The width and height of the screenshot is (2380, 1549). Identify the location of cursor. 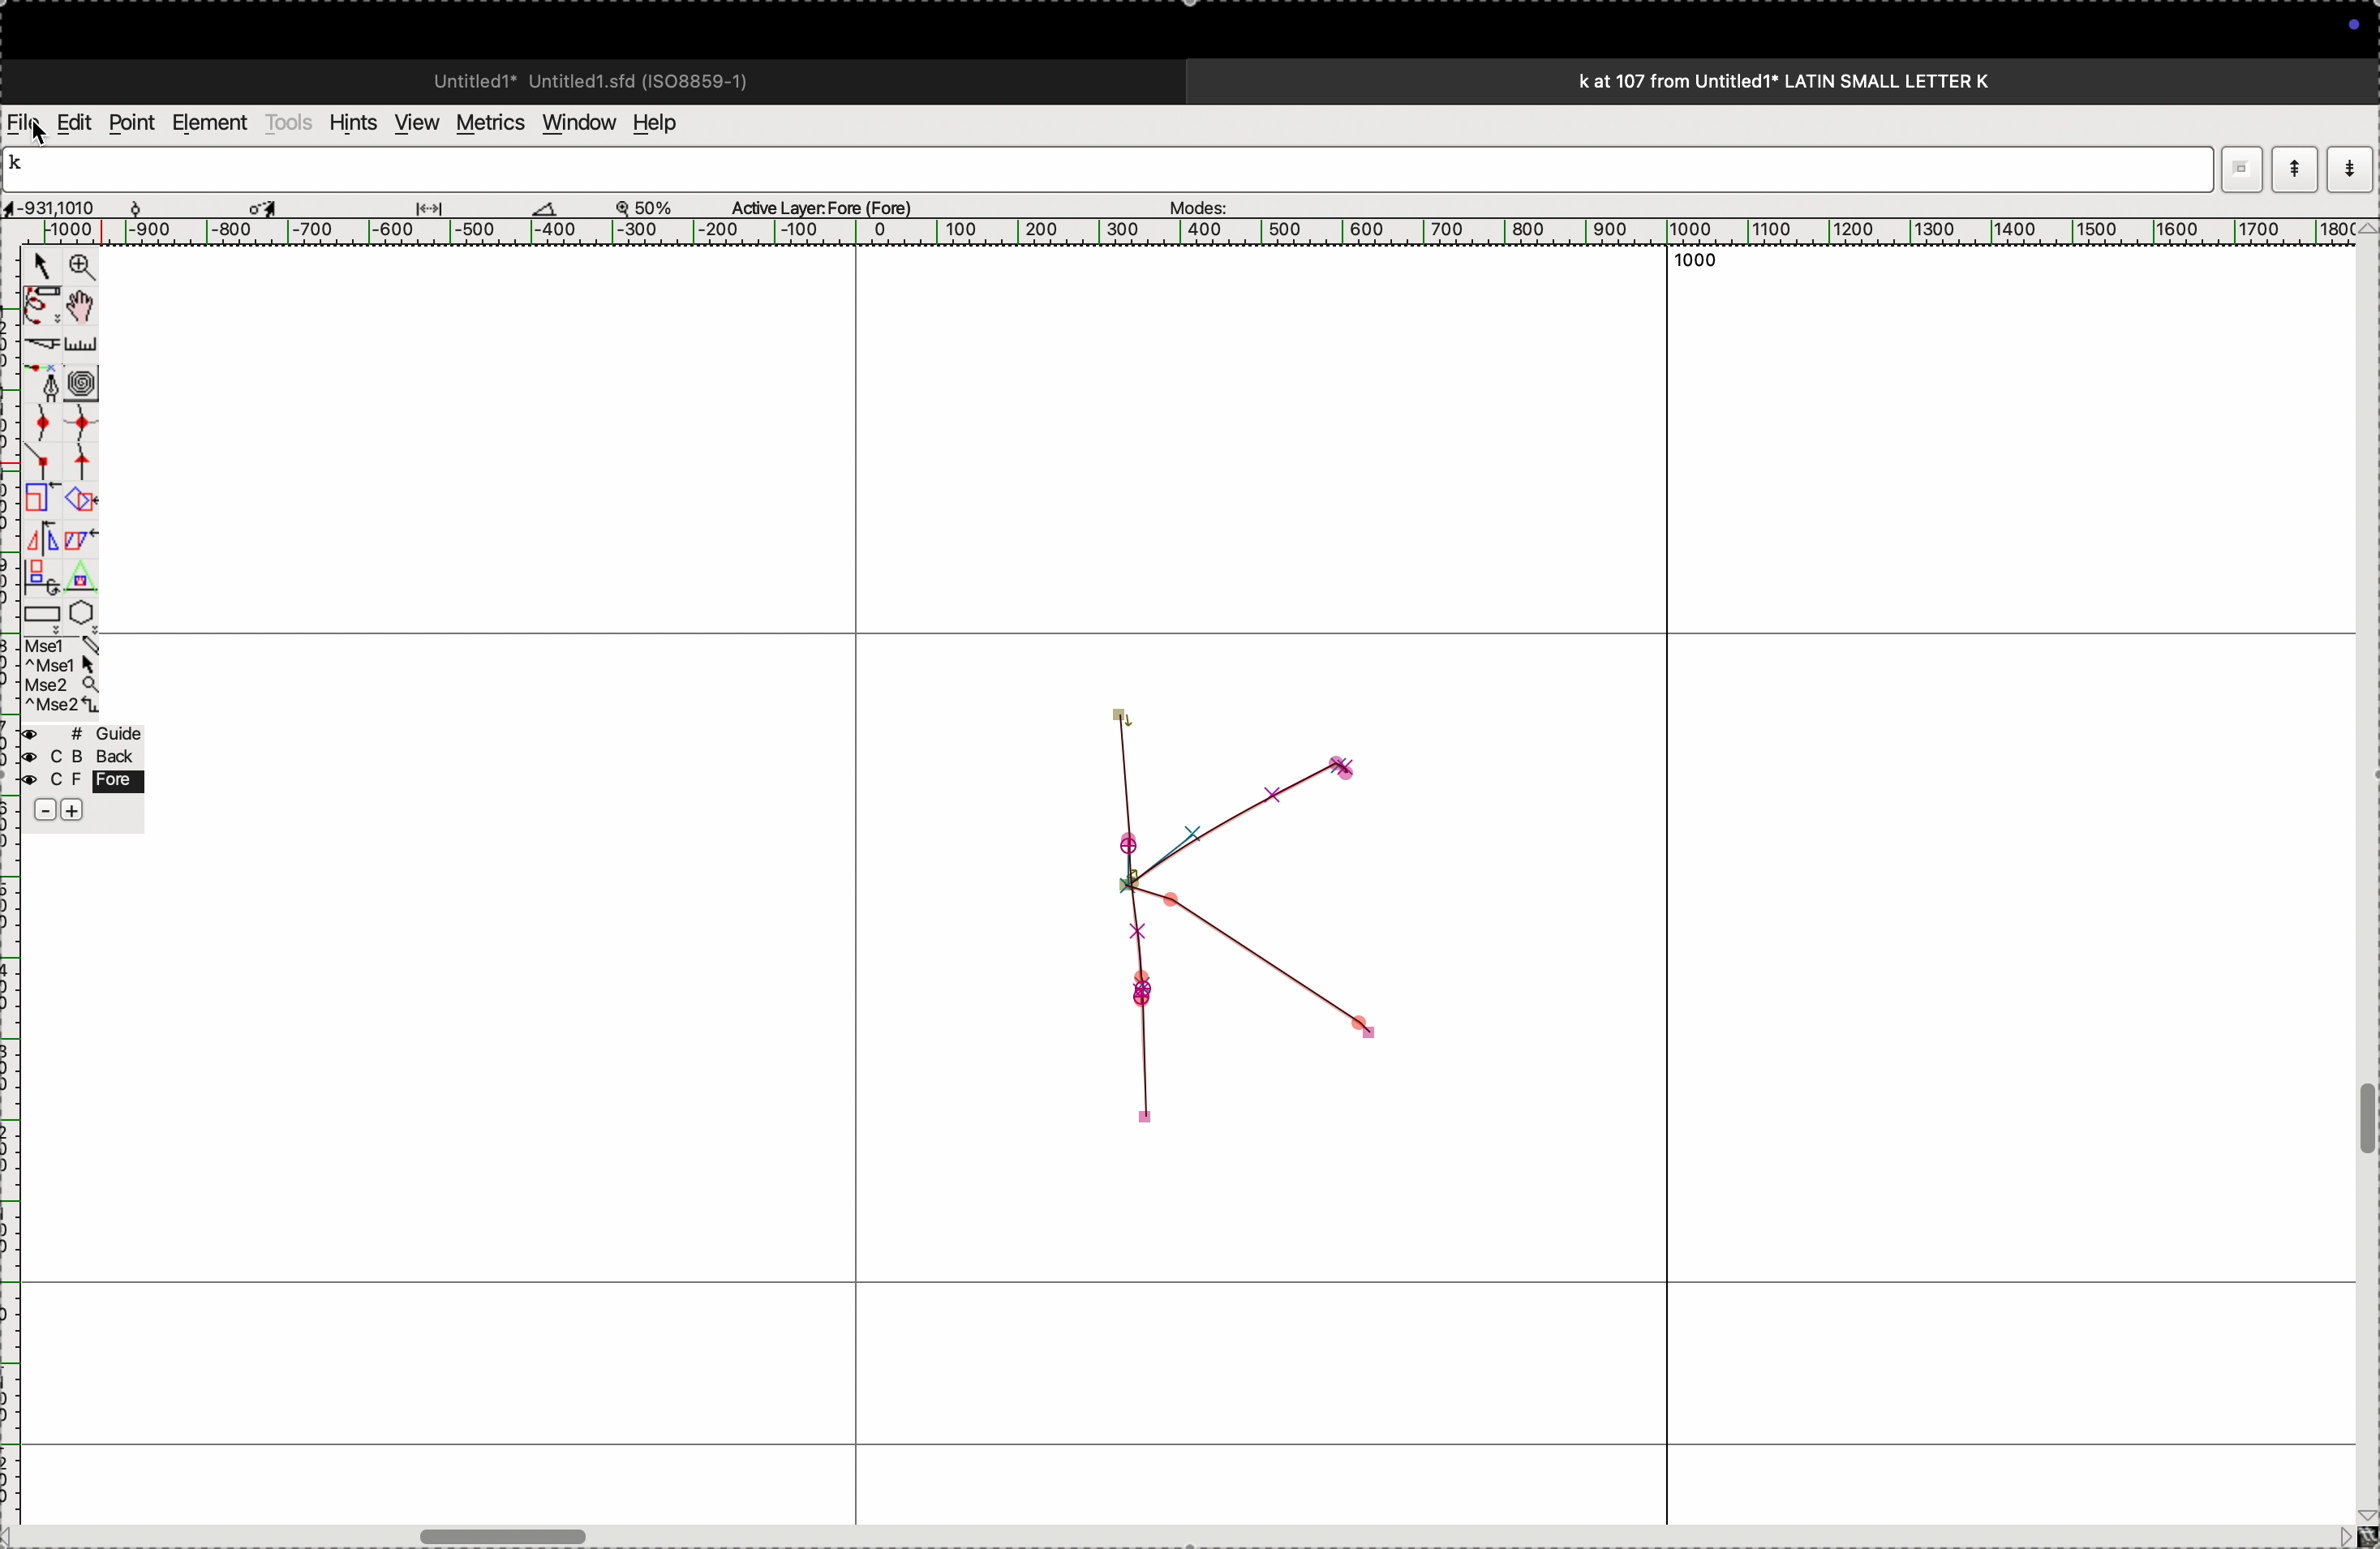
(268, 205).